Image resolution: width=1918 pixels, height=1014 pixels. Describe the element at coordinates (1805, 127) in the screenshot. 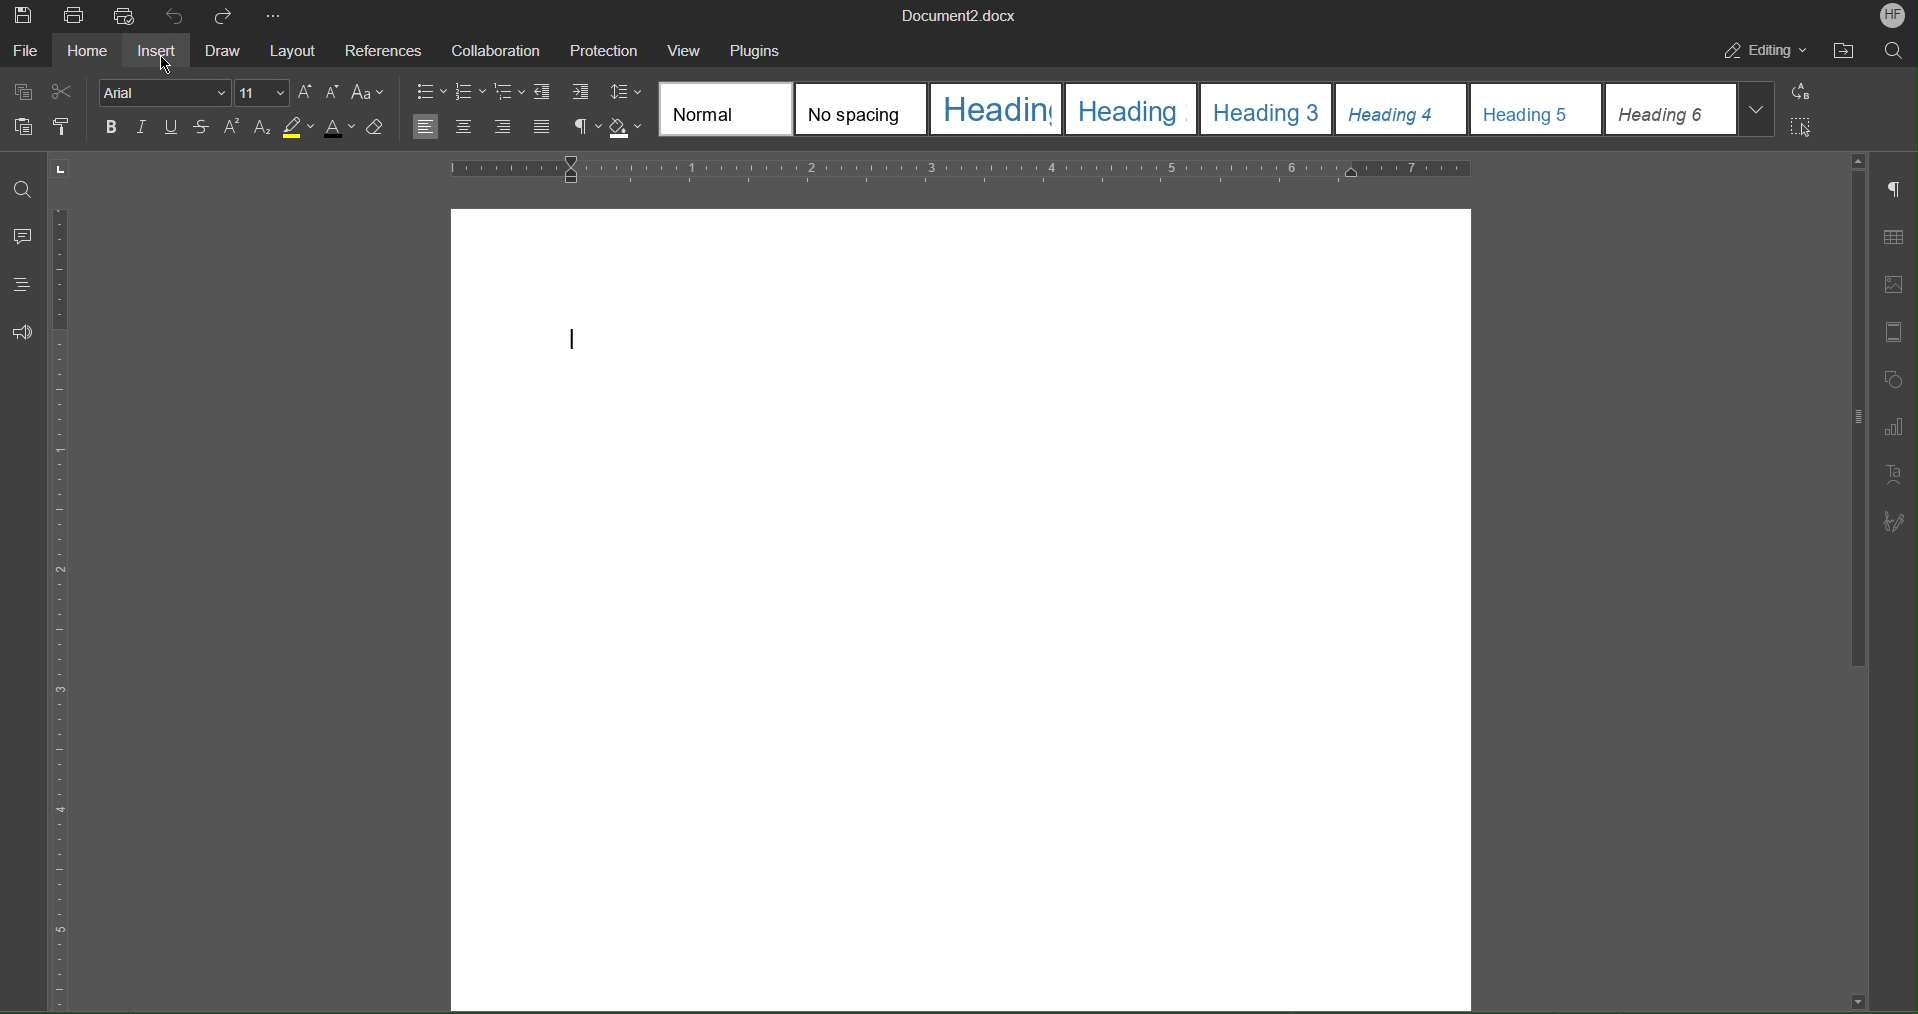

I see `Select All` at that location.